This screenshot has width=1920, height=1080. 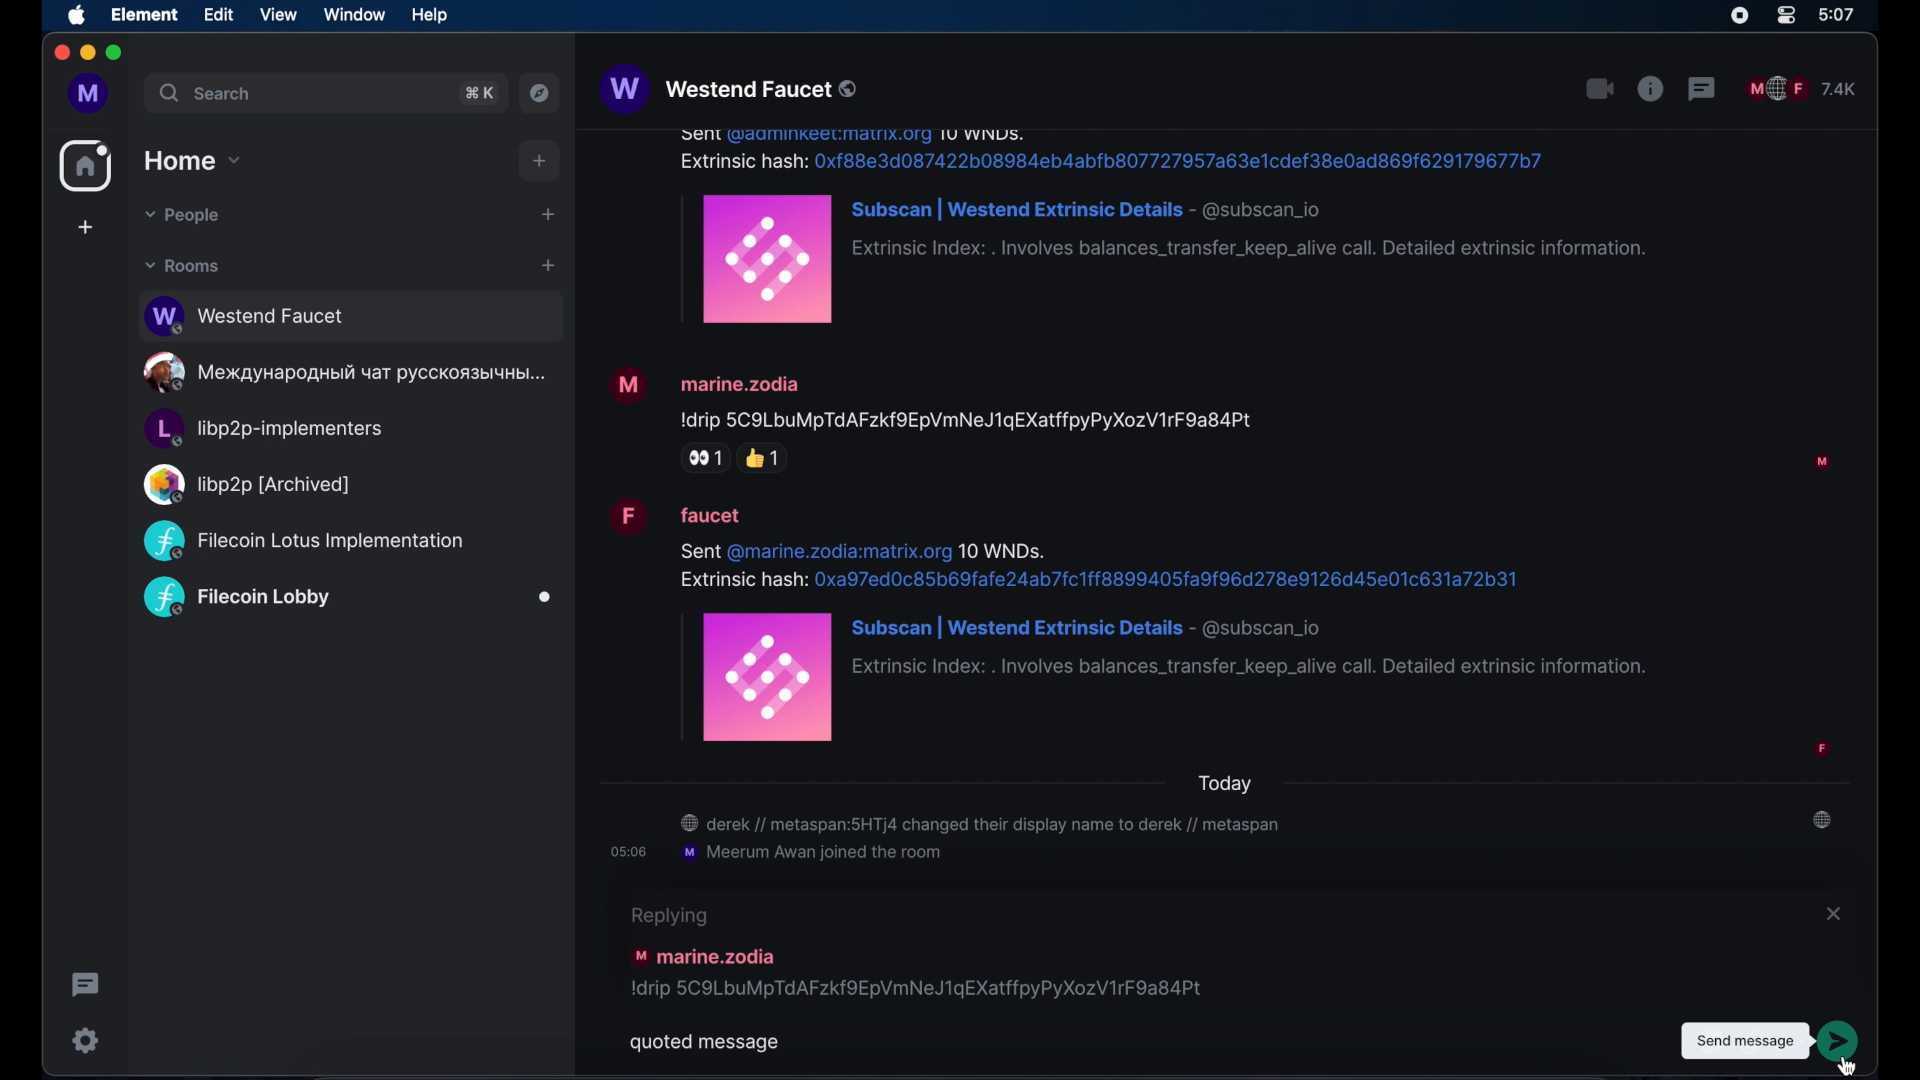 I want to click on cursor, so click(x=1849, y=1065).